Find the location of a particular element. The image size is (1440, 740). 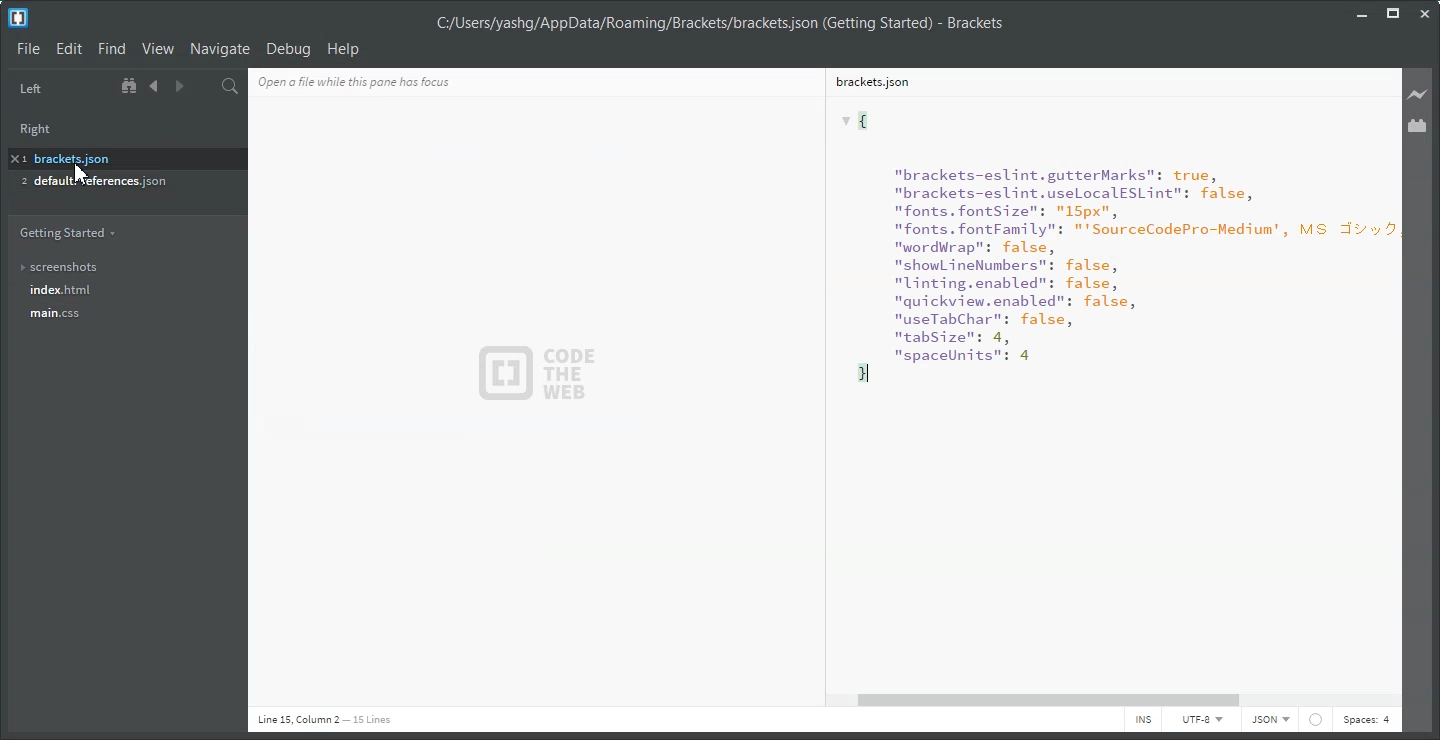

View is located at coordinates (157, 49).